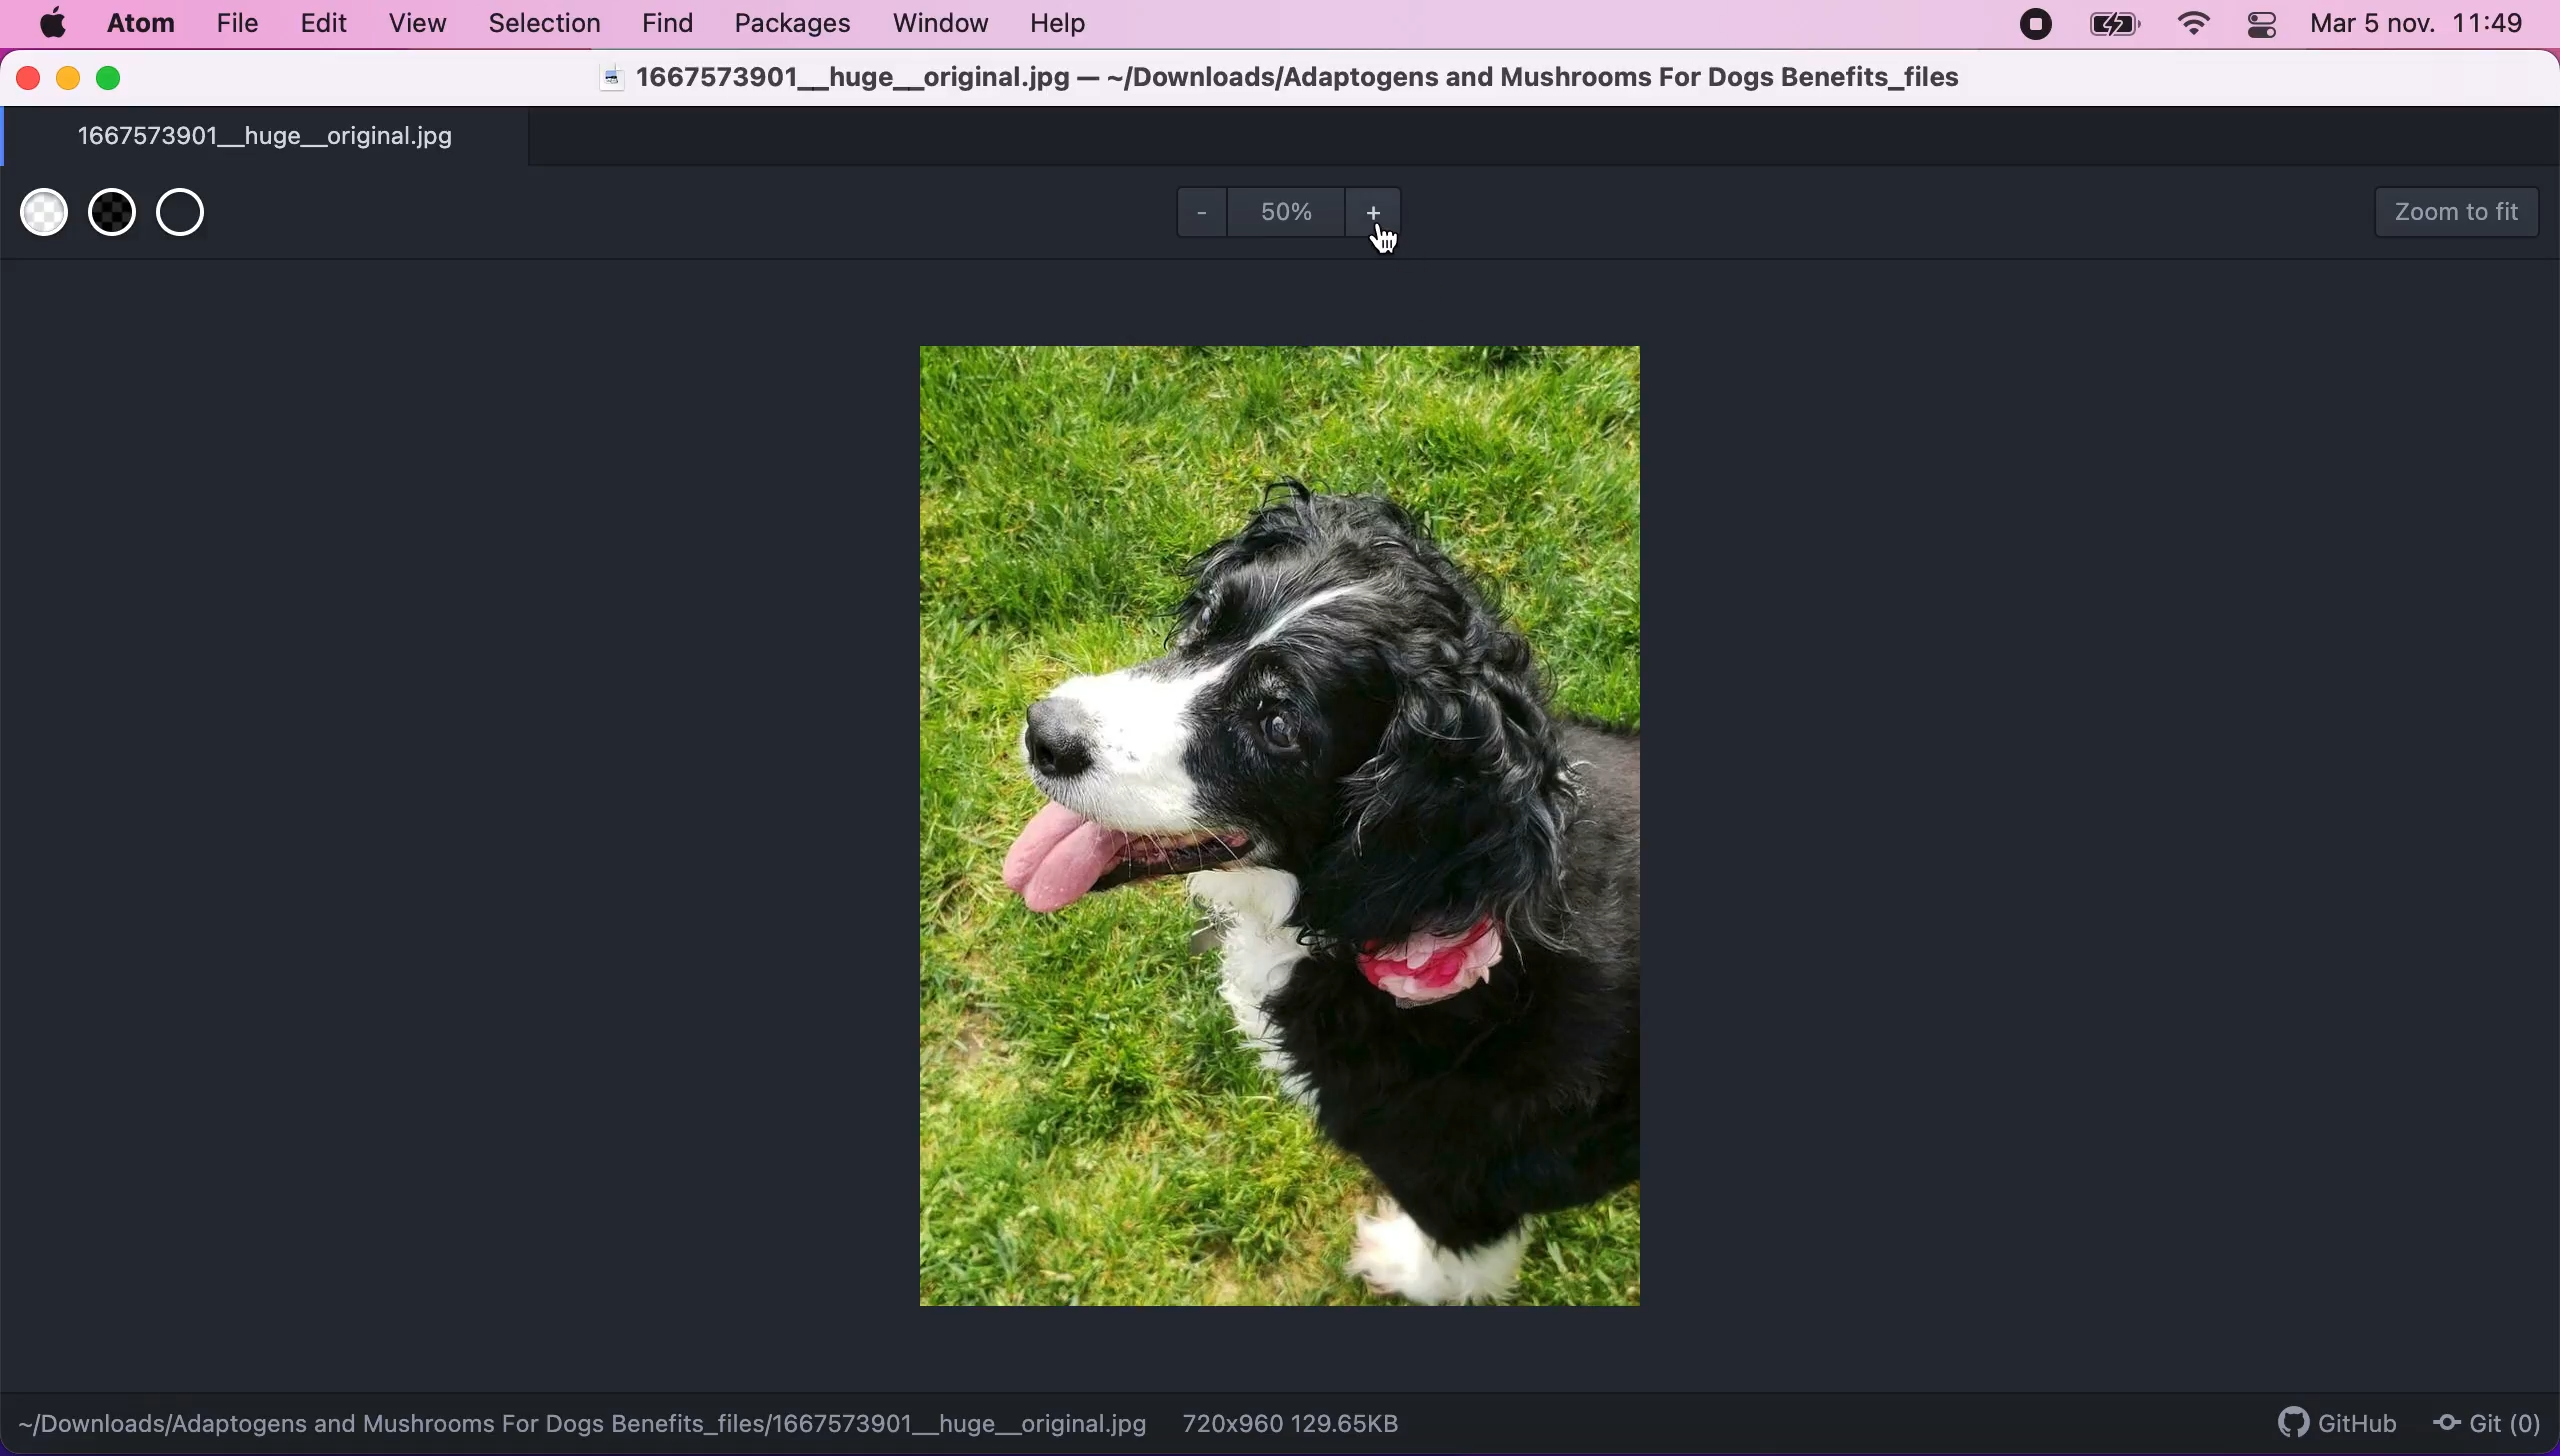  What do you see at coordinates (27, 80) in the screenshot?
I see `close` at bounding box center [27, 80].